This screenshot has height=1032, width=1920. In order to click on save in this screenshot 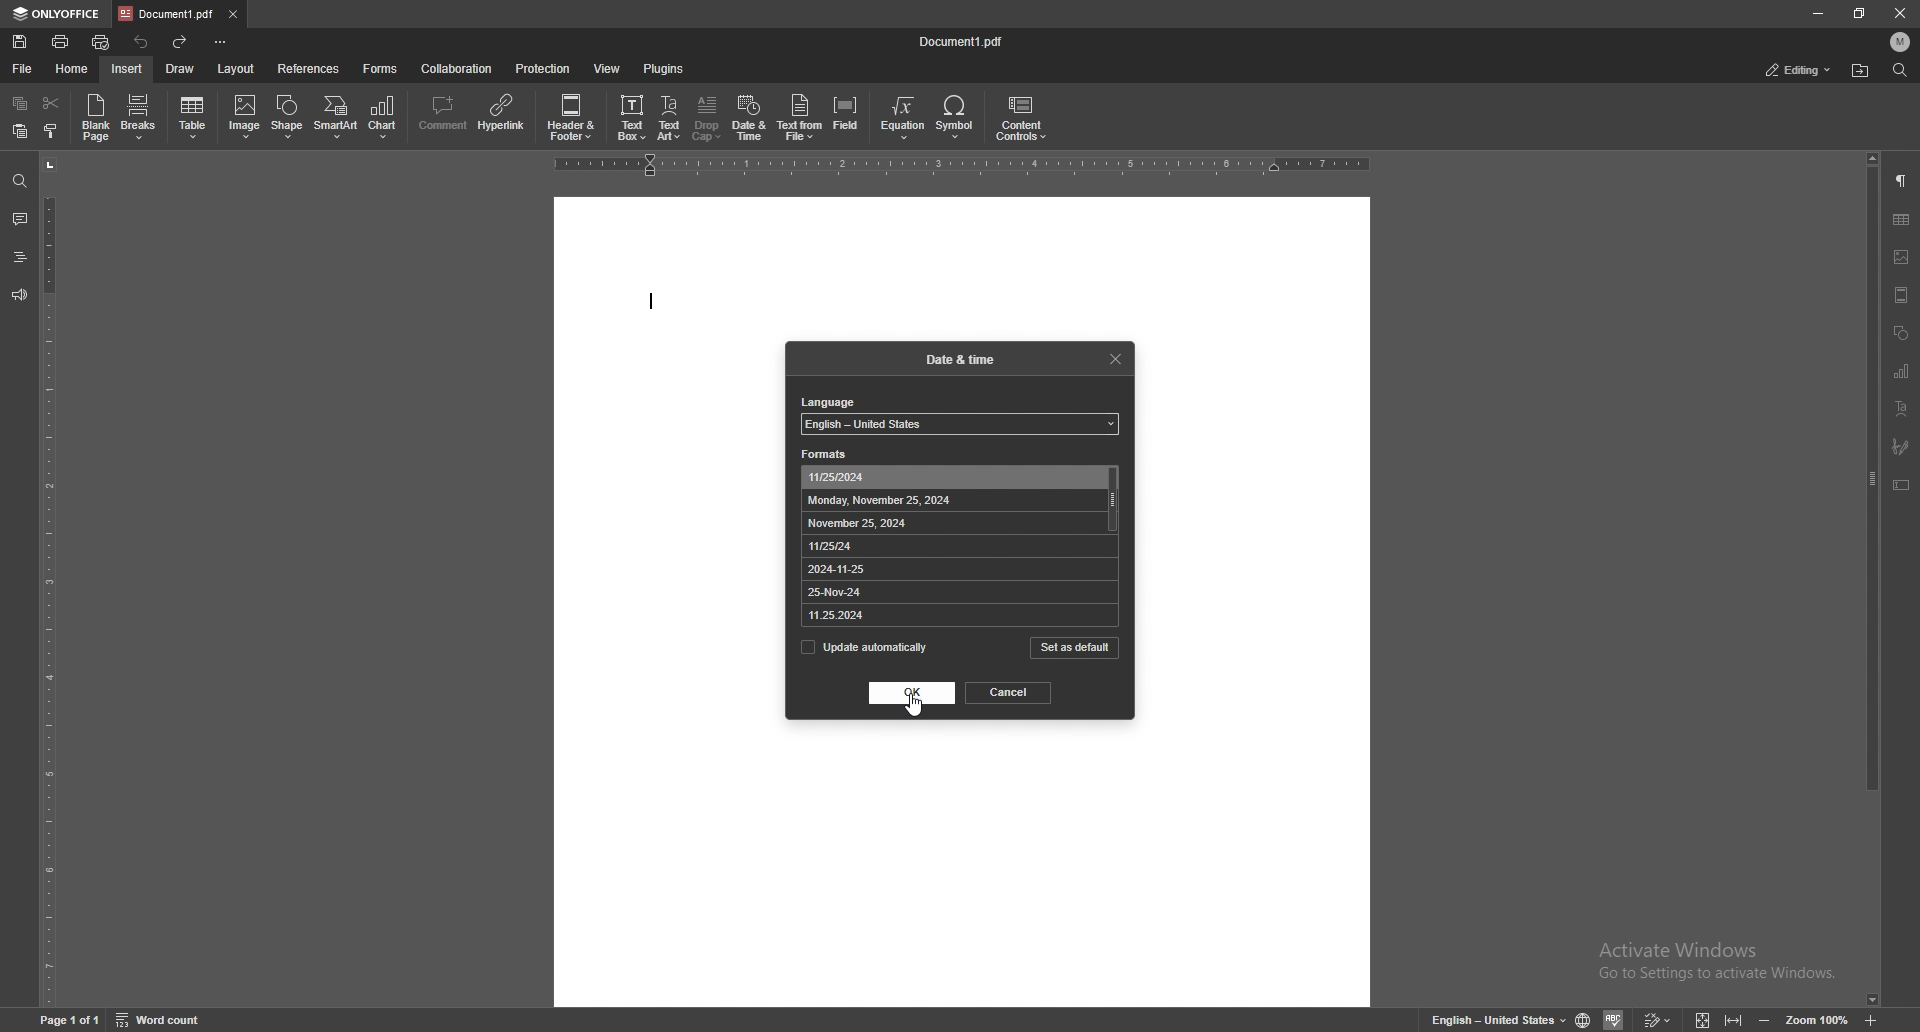, I will do `click(20, 42)`.